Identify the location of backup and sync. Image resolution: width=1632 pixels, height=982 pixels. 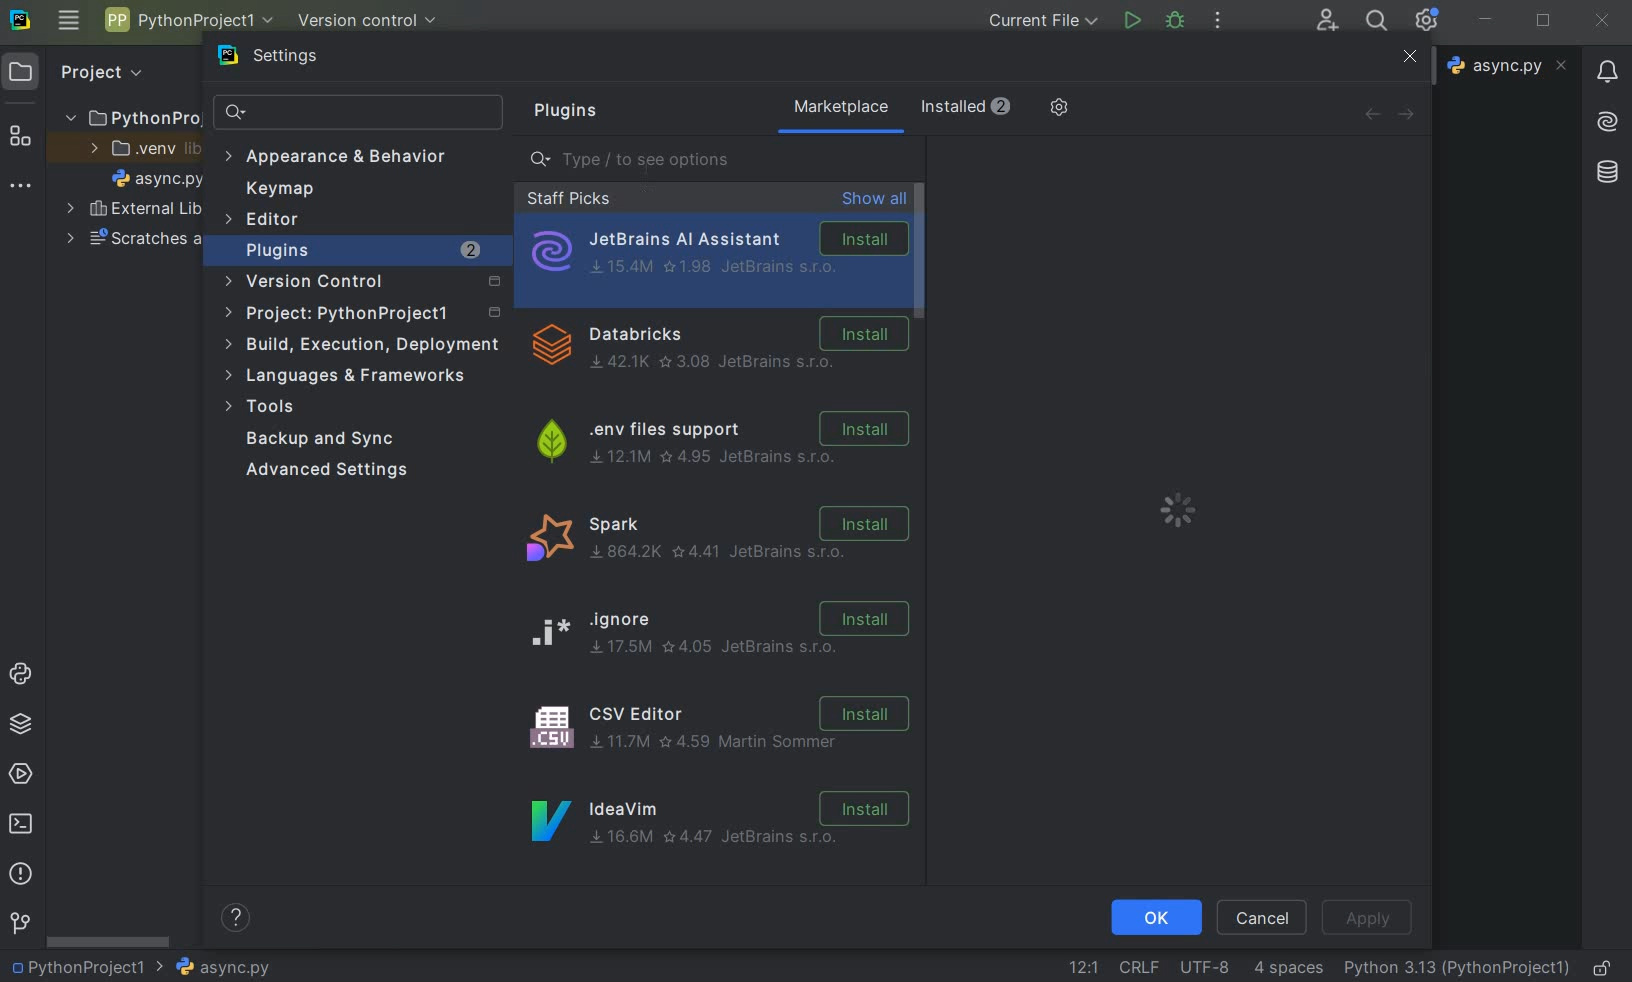
(334, 440).